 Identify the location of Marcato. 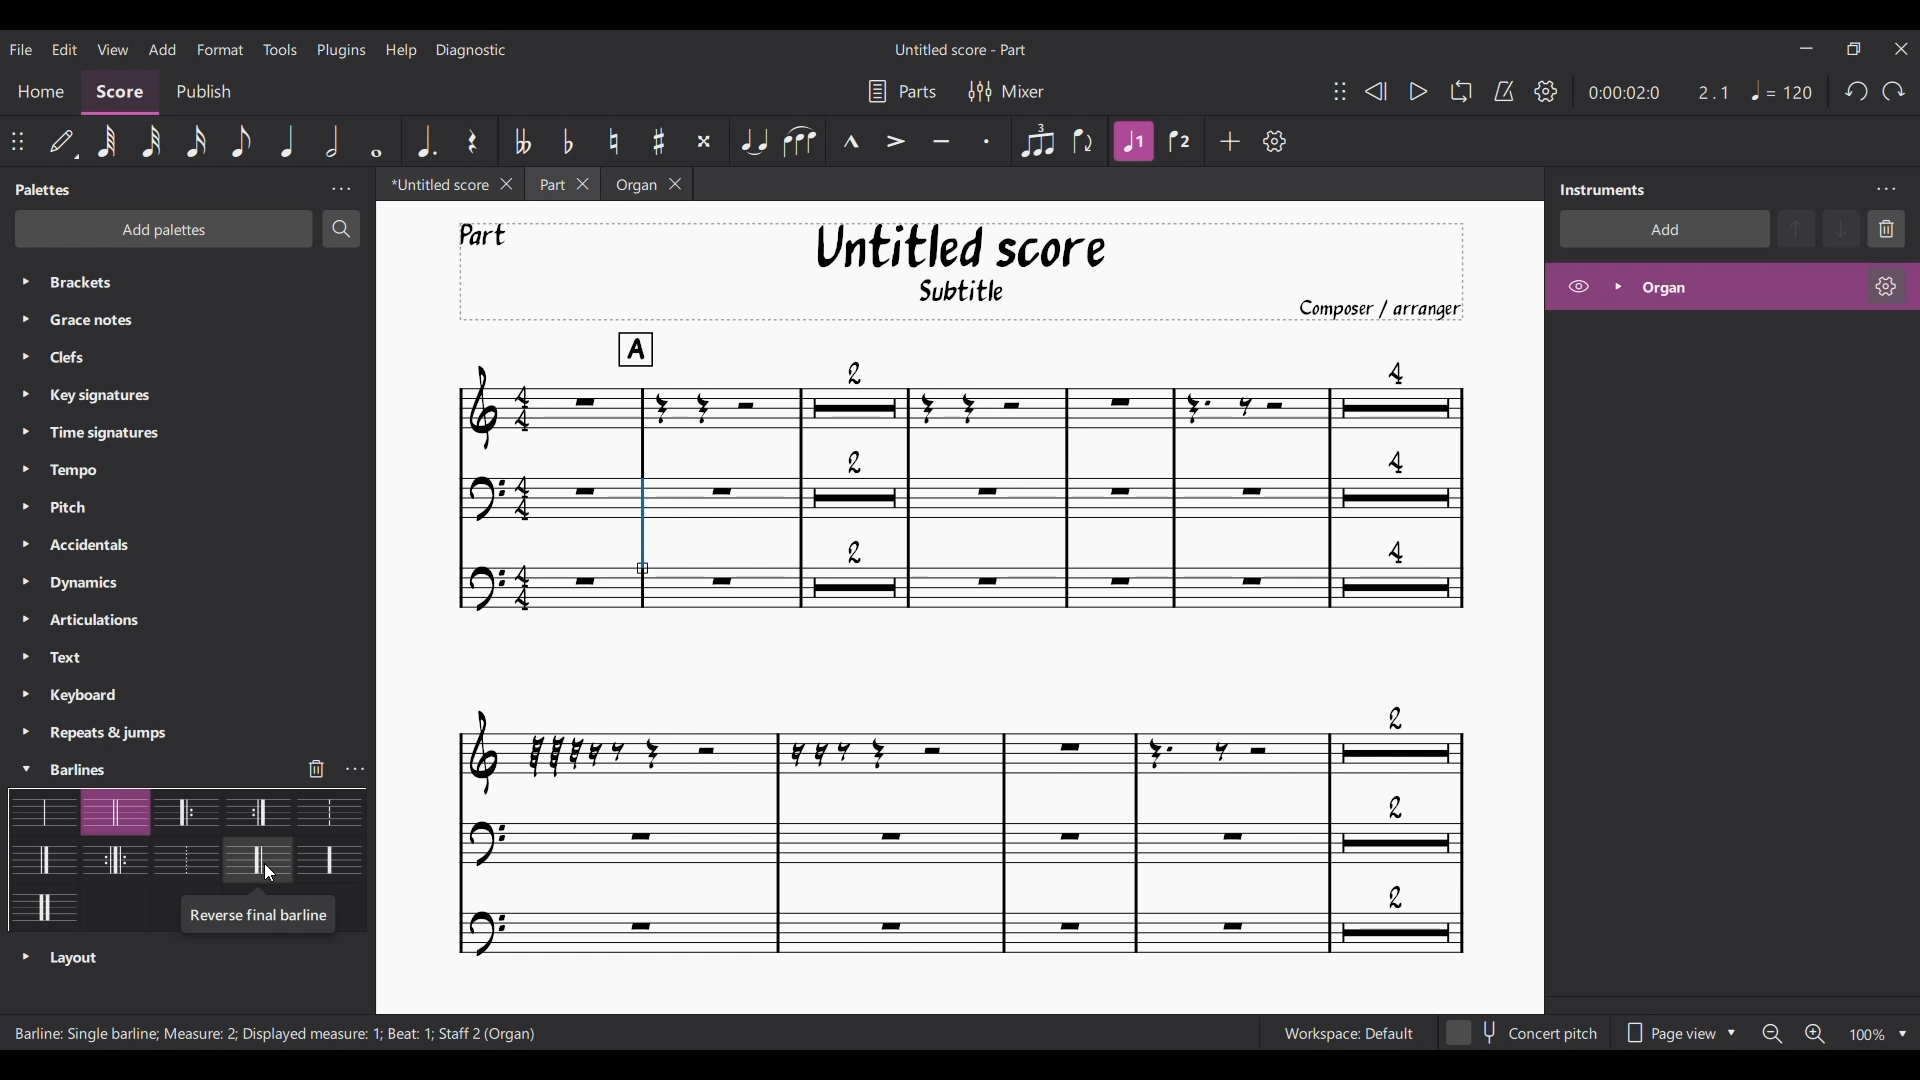
(851, 141).